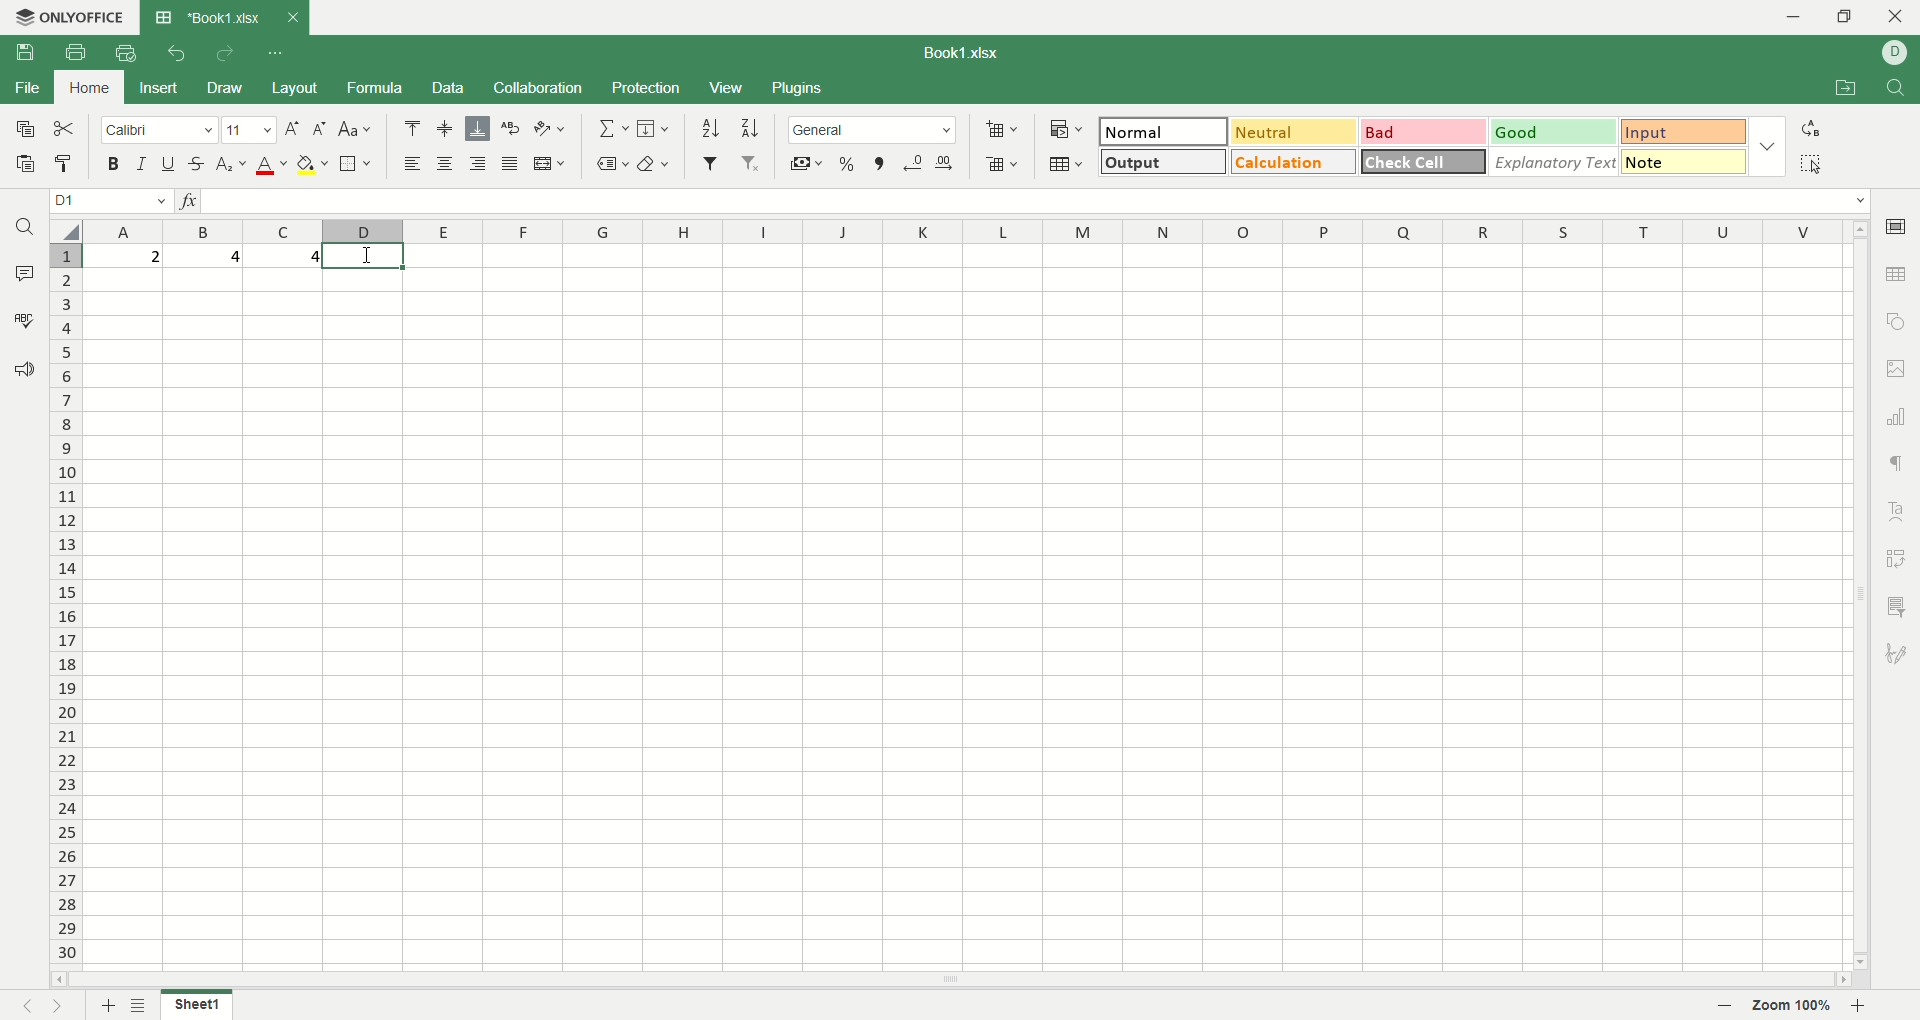 The image size is (1920, 1020). What do you see at coordinates (71, 16) in the screenshot?
I see `ONLYOFFICE` at bounding box center [71, 16].